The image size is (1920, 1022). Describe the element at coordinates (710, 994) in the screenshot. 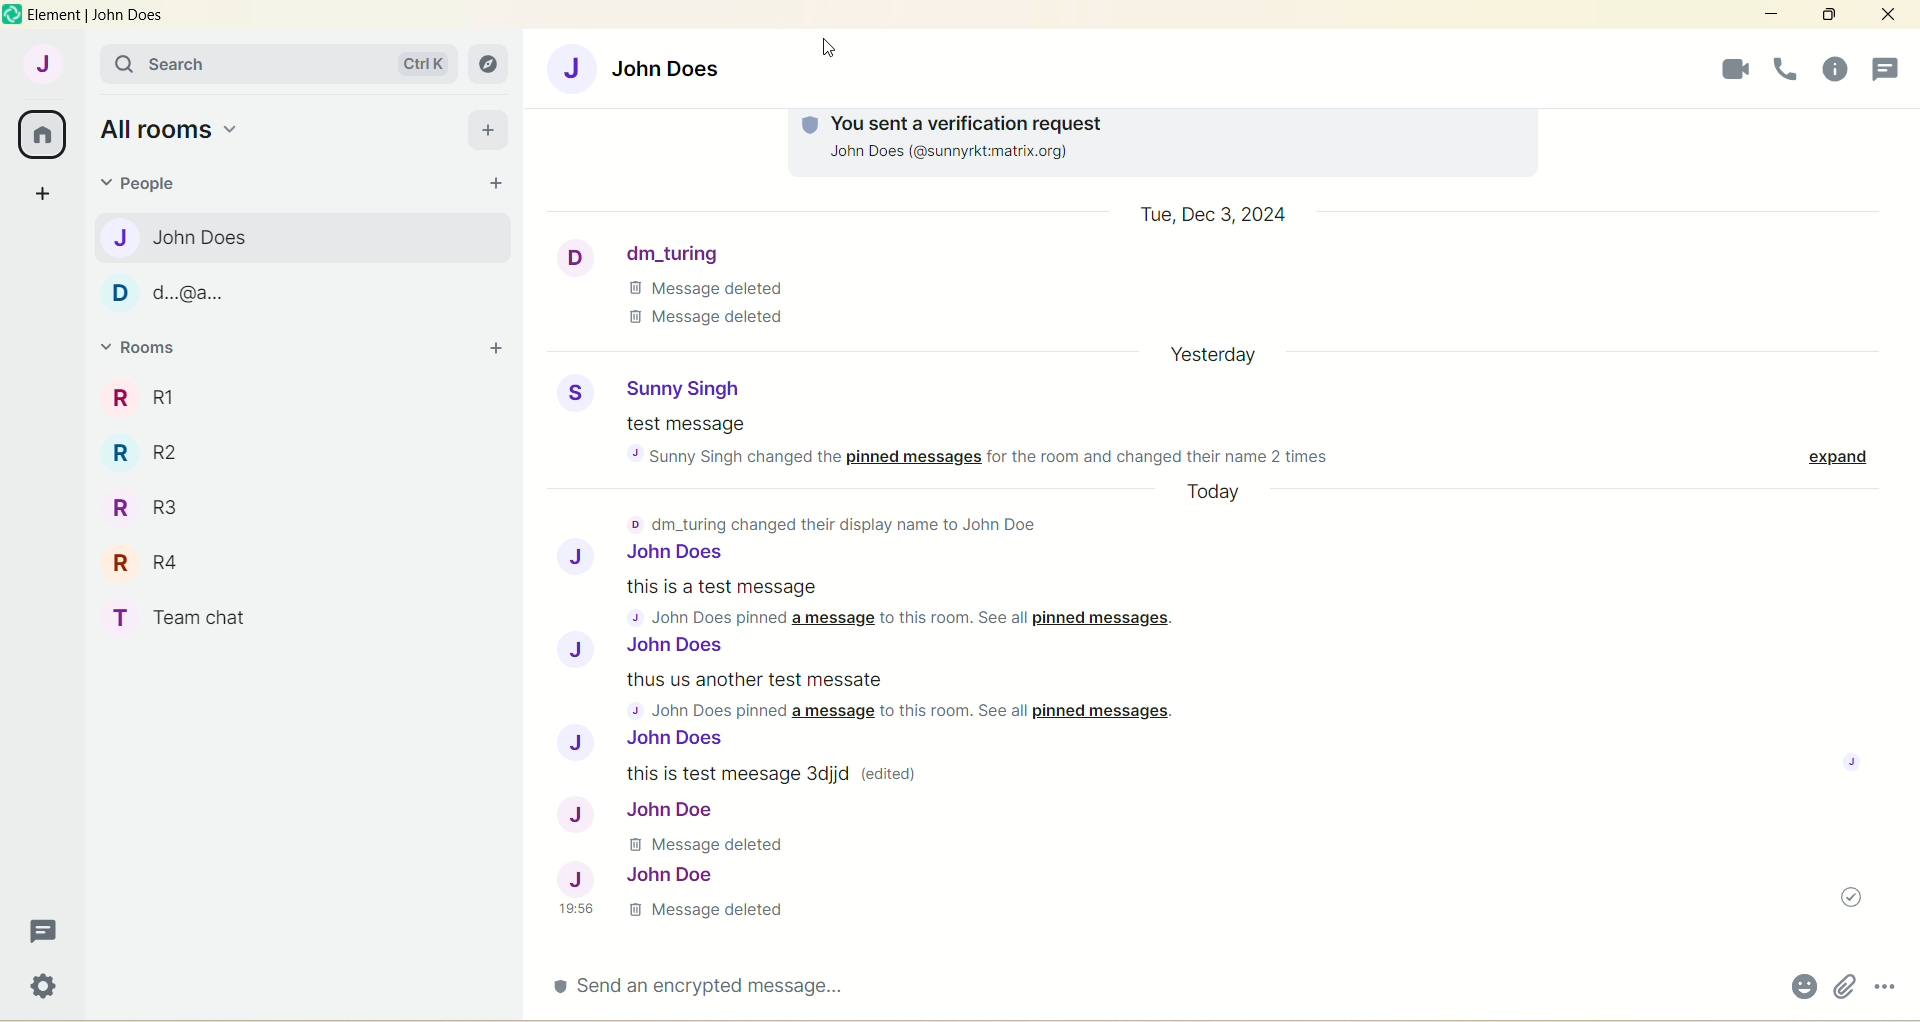

I see `send an encrypted message...` at that location.